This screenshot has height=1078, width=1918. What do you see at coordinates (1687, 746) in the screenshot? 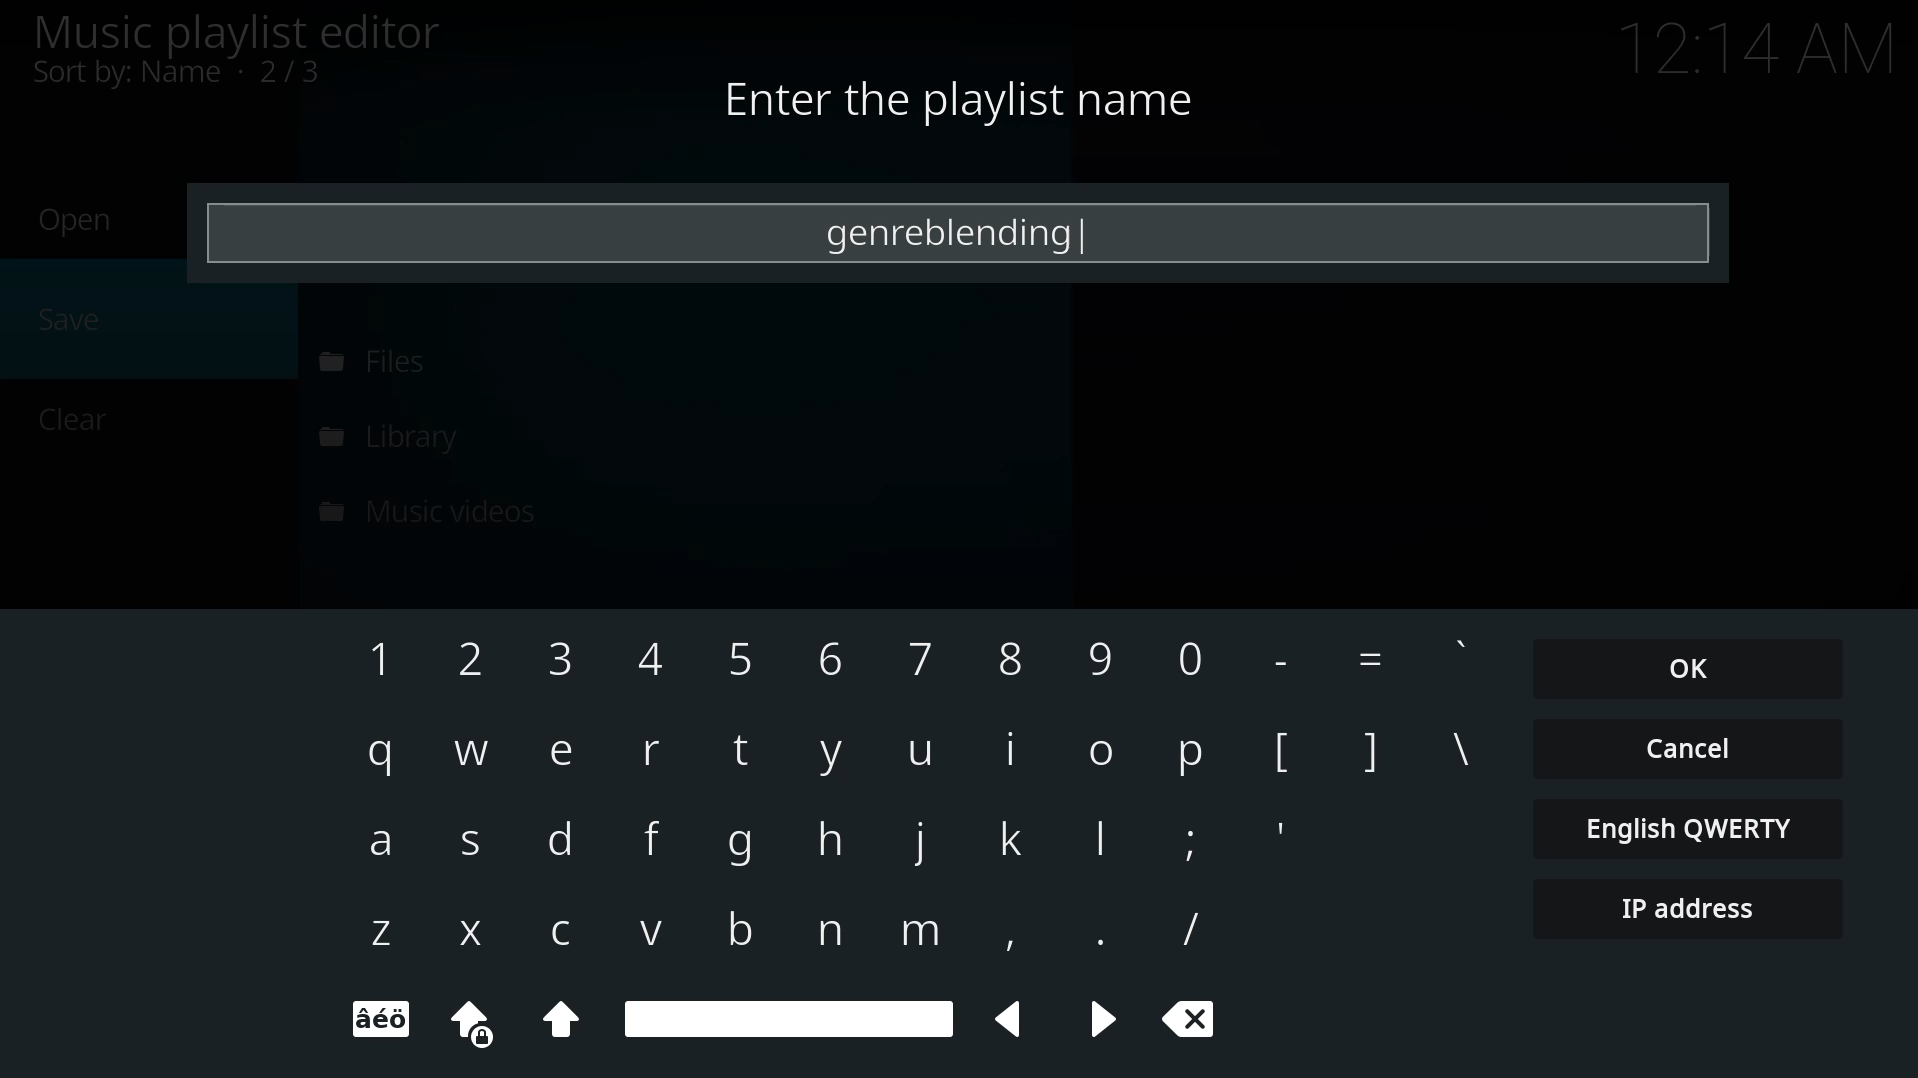
I see `cancel` at bounding box center [1687, 746].